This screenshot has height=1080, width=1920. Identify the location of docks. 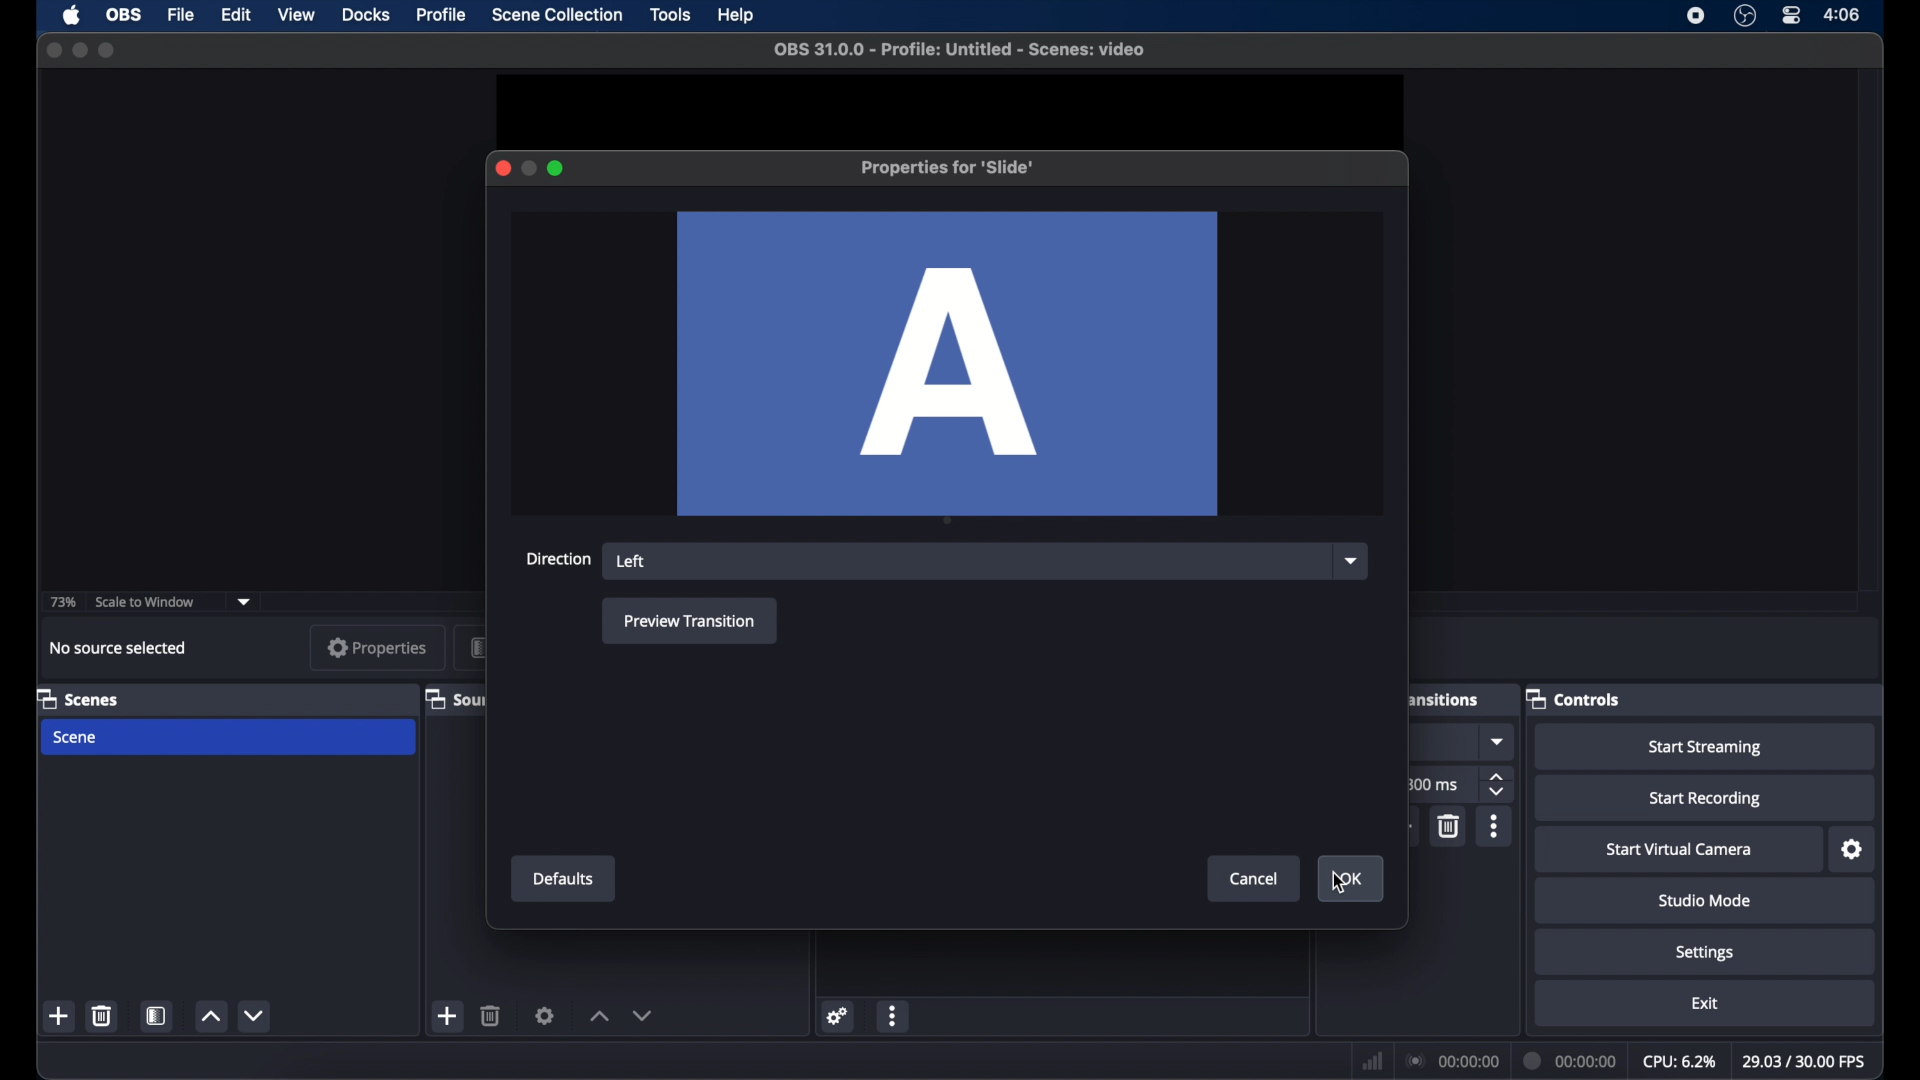
(367, 15).